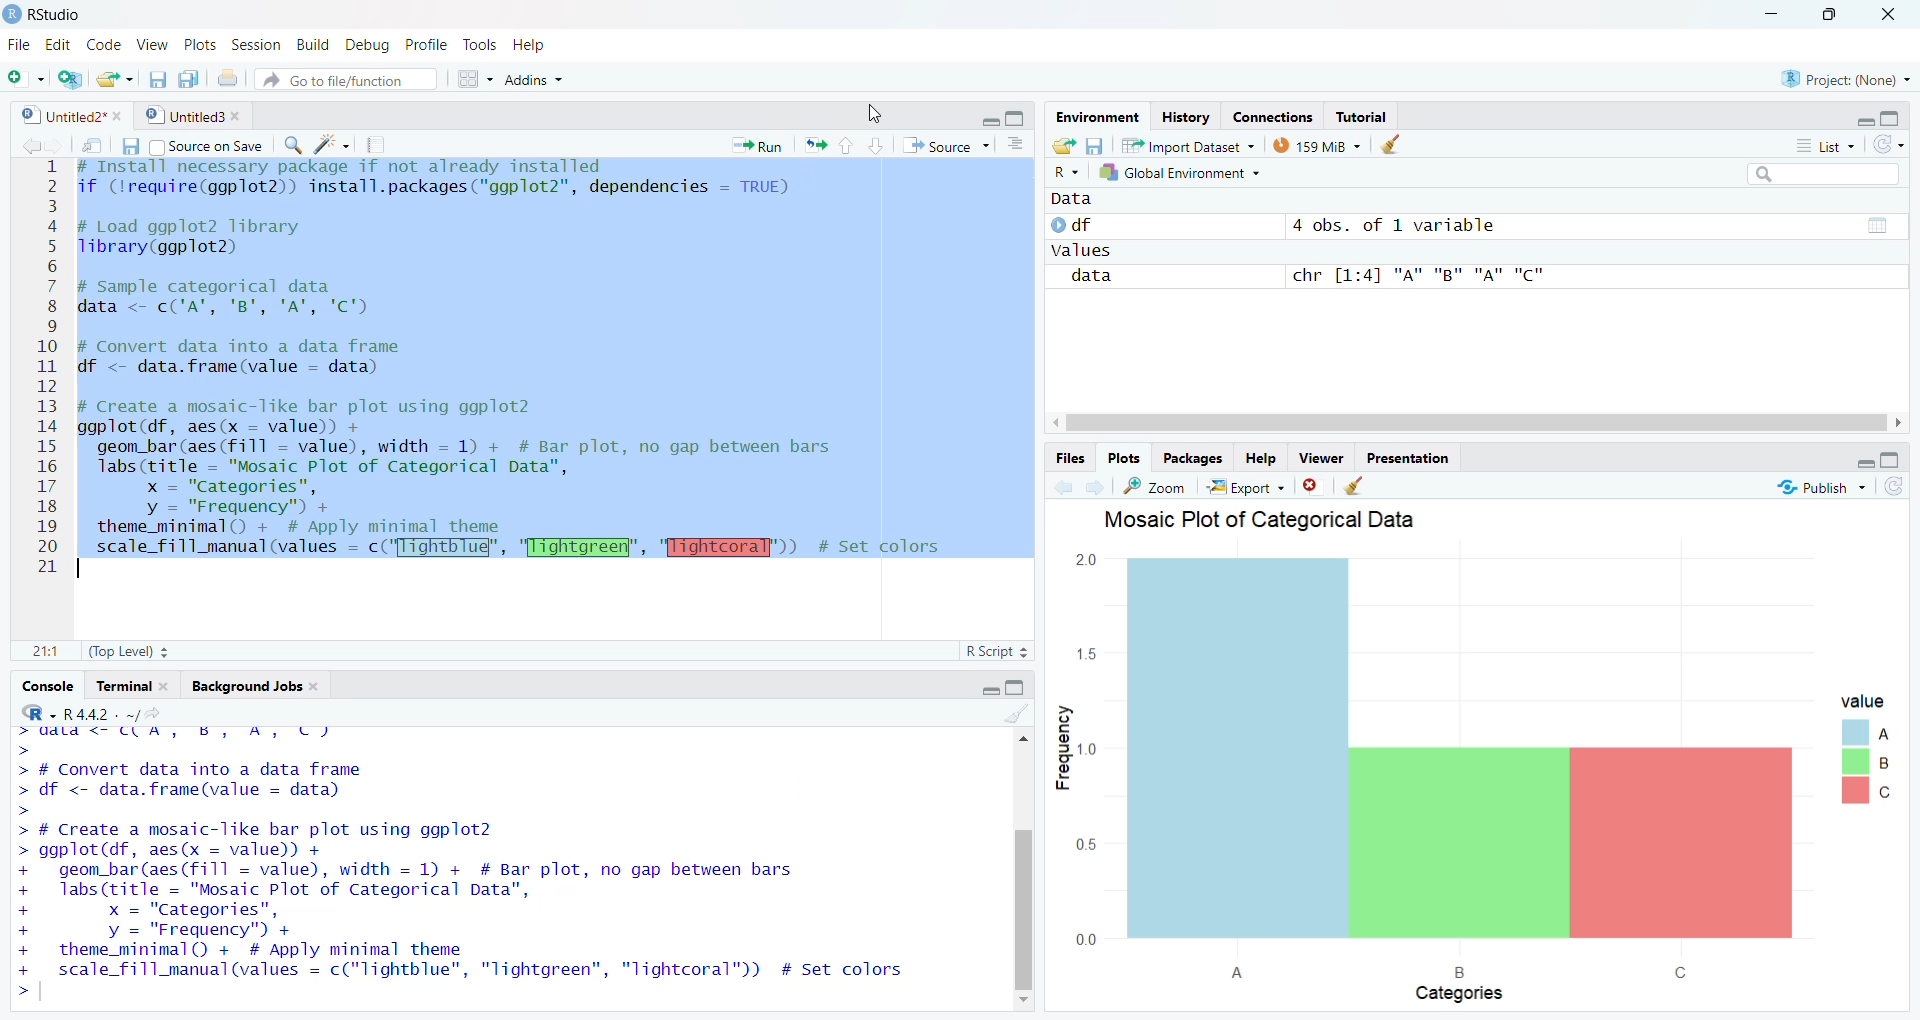 The width and height of the screenshot is (1920, 1020). Describe the element at coordinates (154, 81) in the screenshot. I see `Save` at that location.